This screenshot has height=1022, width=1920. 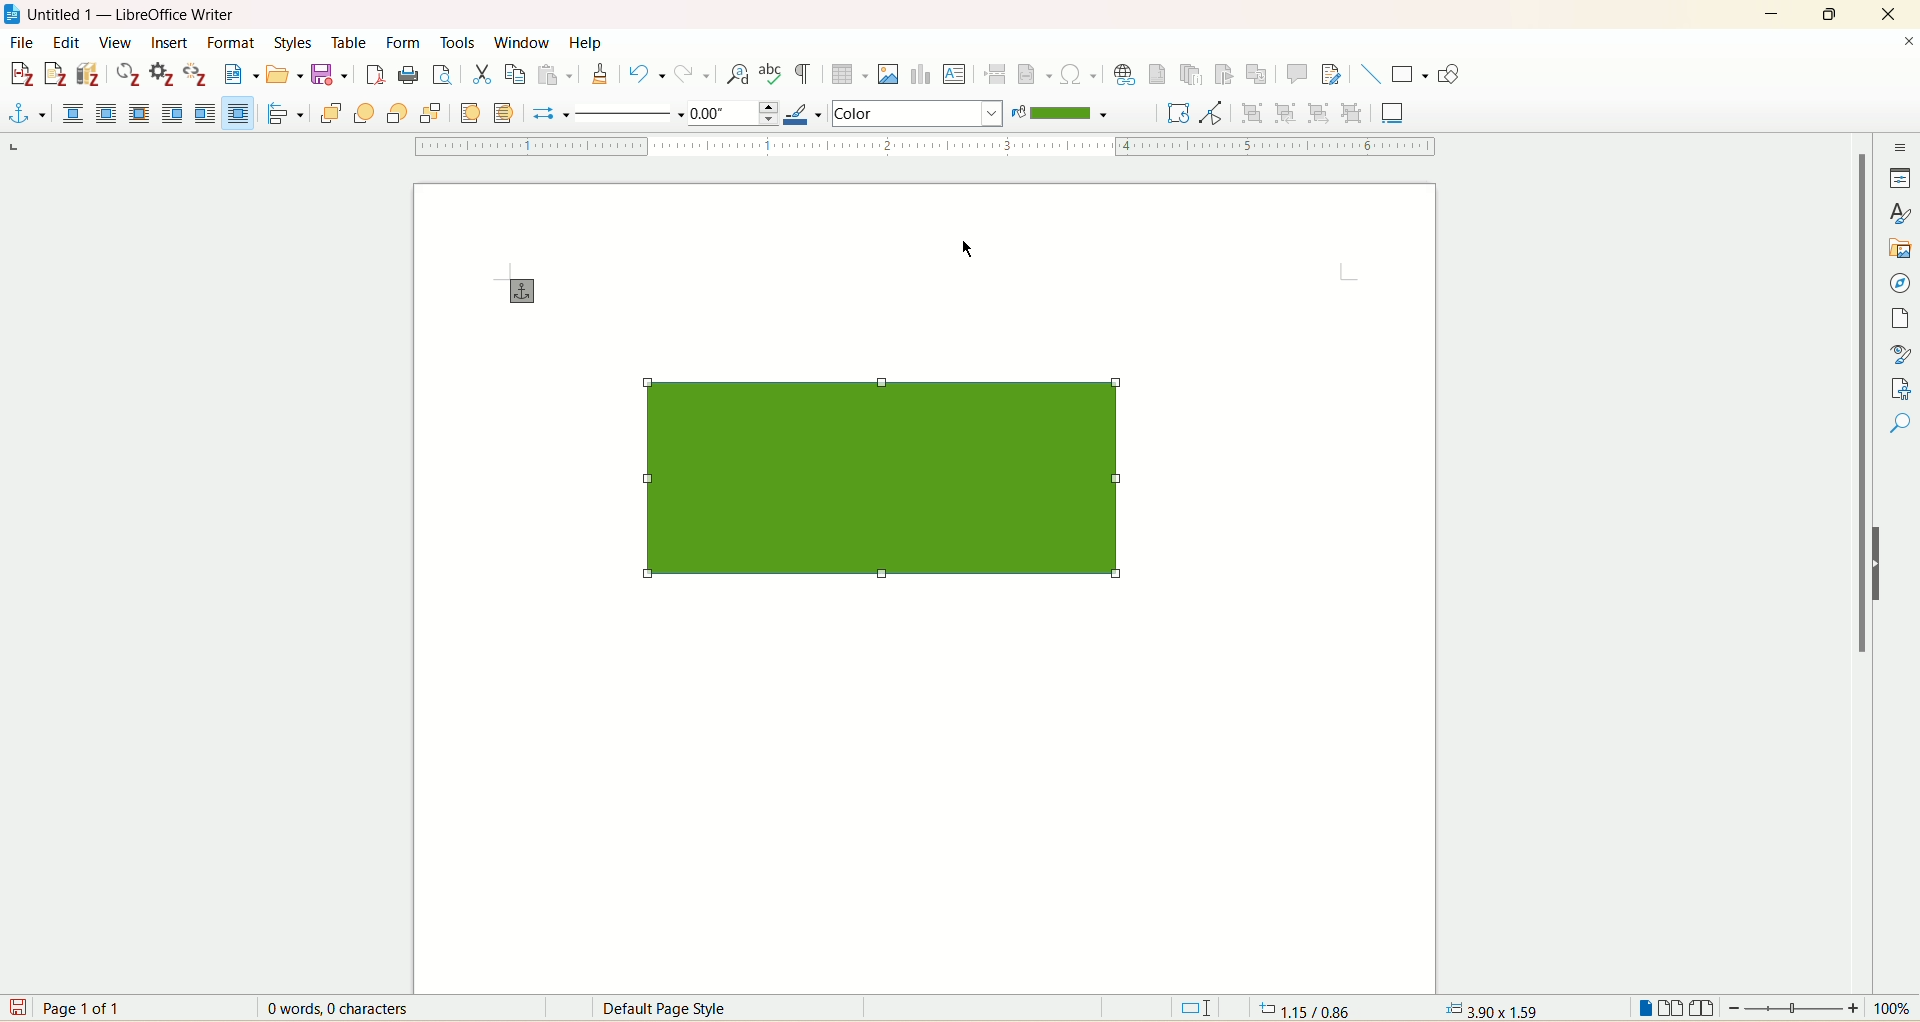 I want to click on ruler bar, so click(x=921, y=148).